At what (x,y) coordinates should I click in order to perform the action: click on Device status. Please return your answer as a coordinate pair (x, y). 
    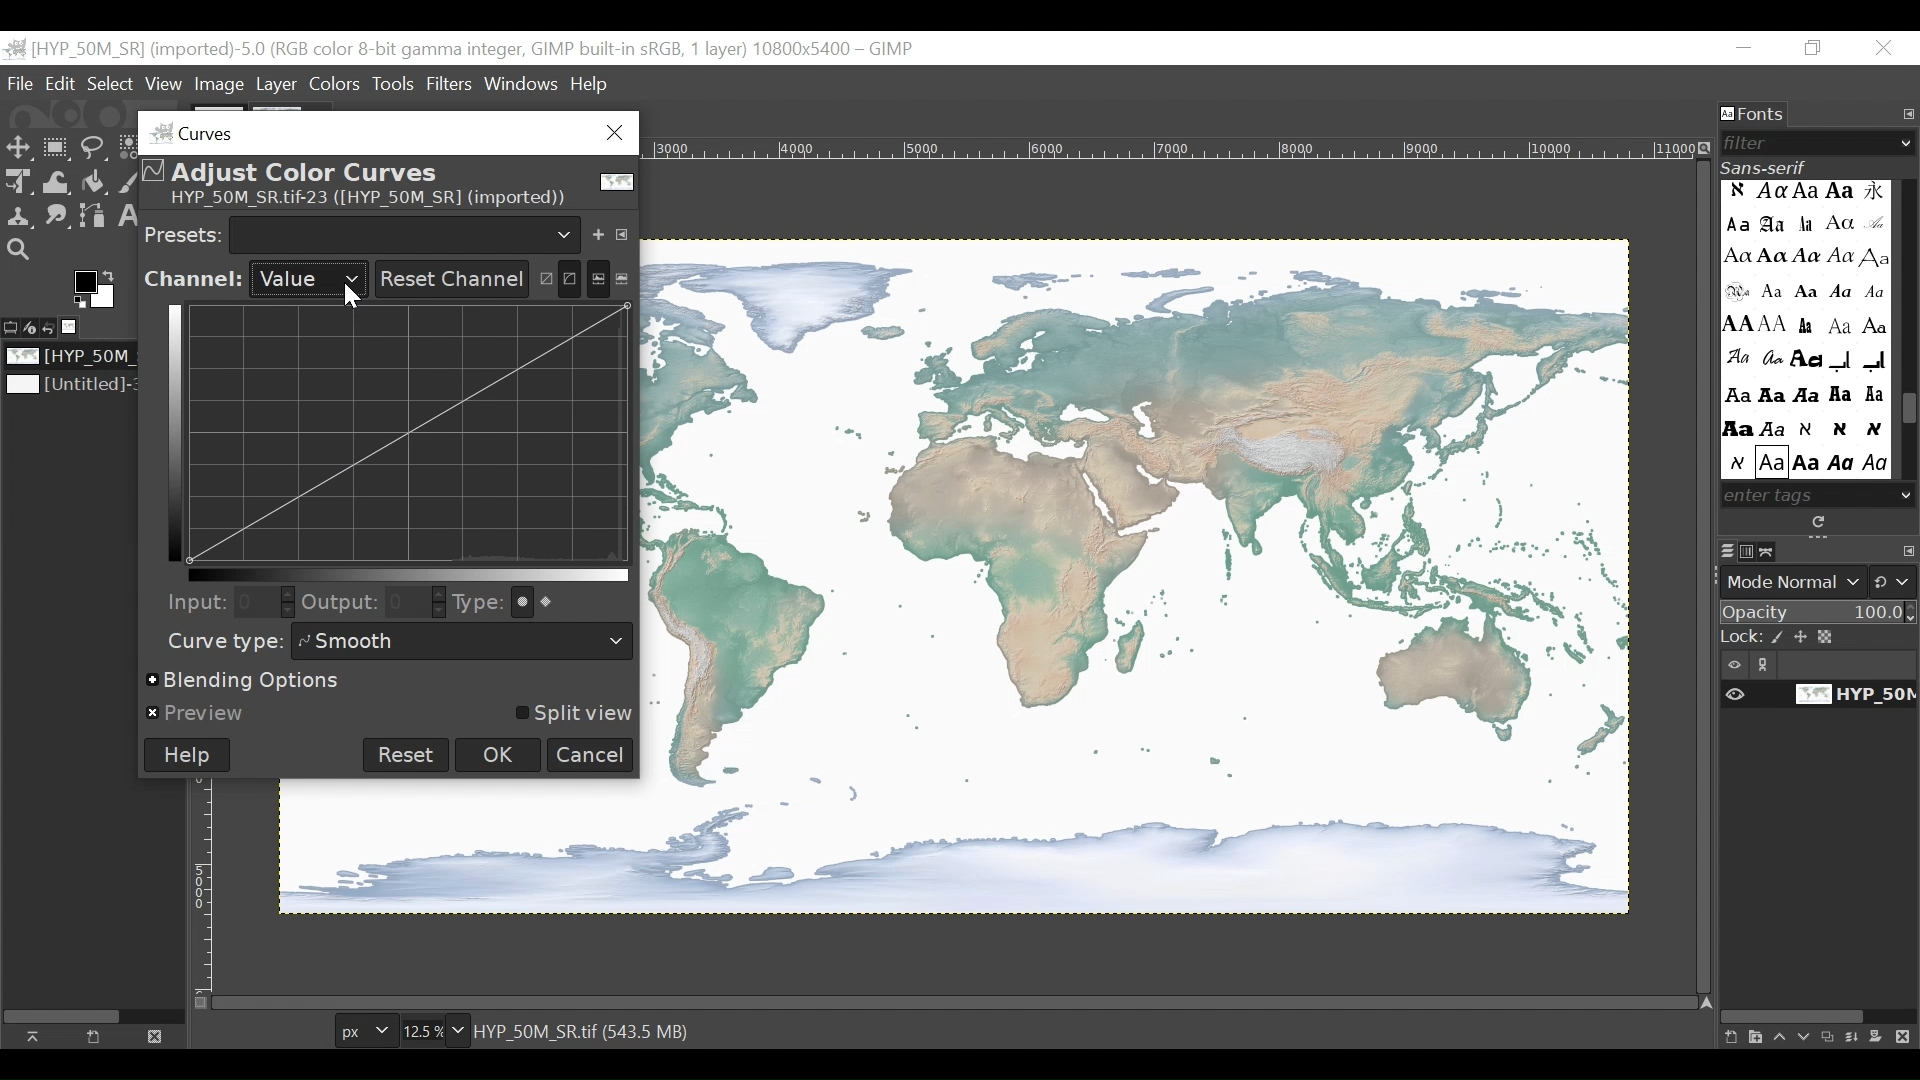
    Looking at the image, I should click on (33, 326).